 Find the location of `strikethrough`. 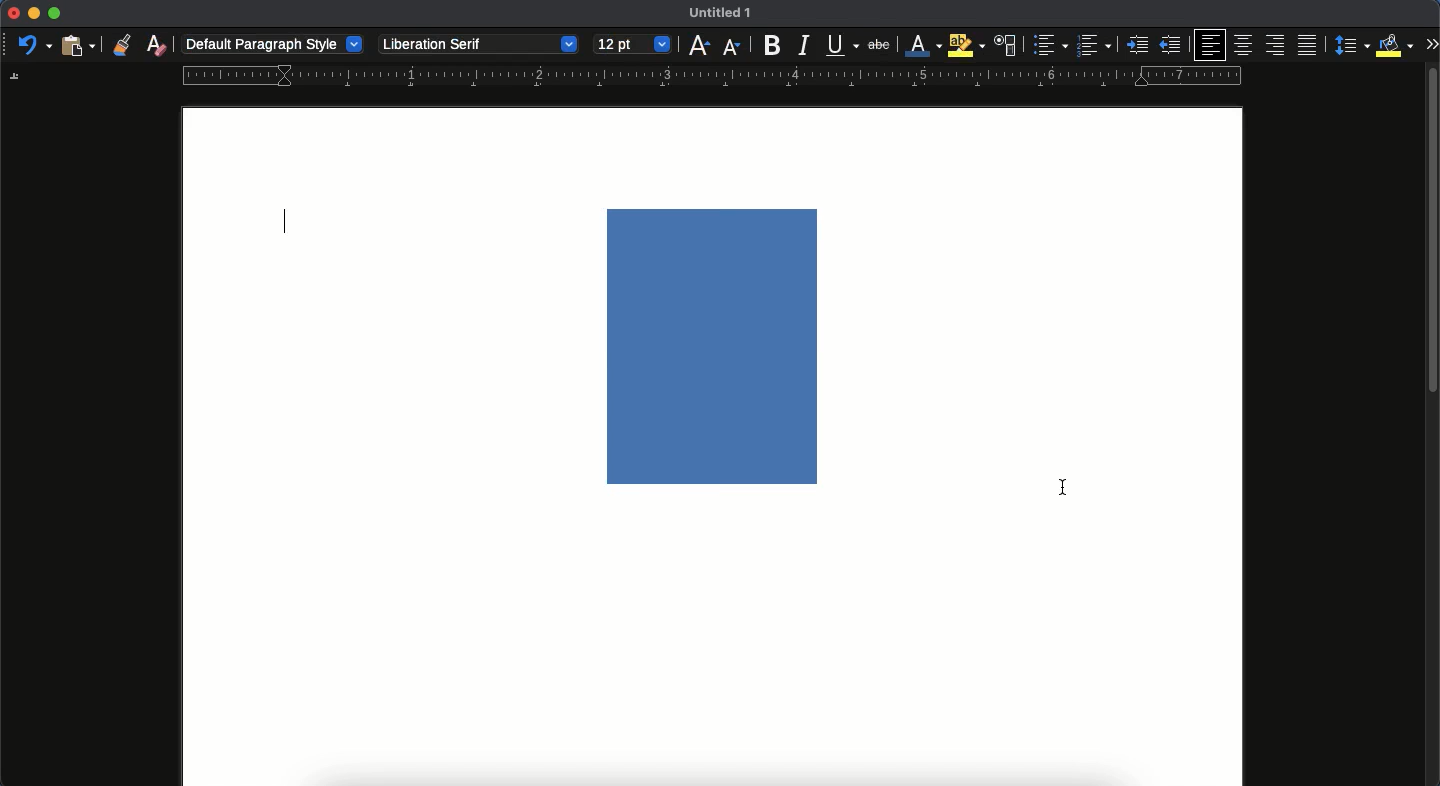

strikethrough is located at coordinates (879, 44).